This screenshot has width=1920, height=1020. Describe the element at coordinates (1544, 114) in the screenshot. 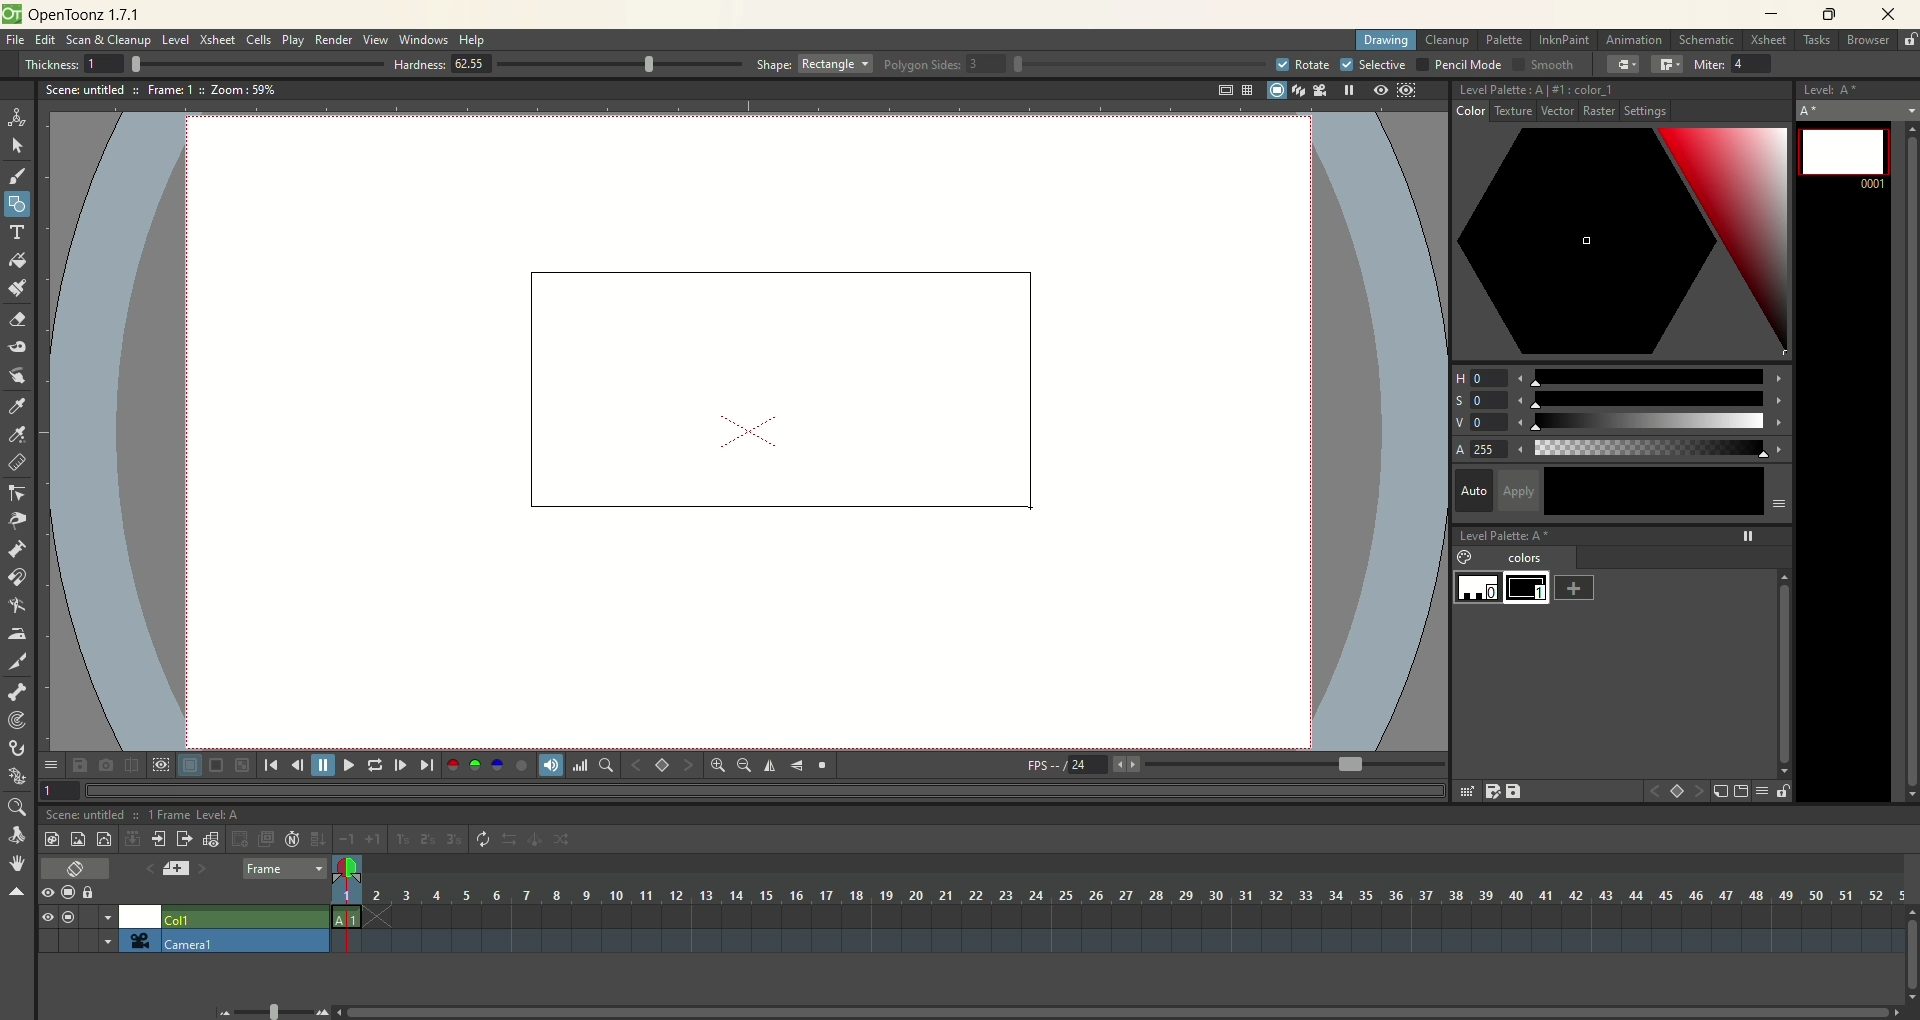

I see `settings` at that location.